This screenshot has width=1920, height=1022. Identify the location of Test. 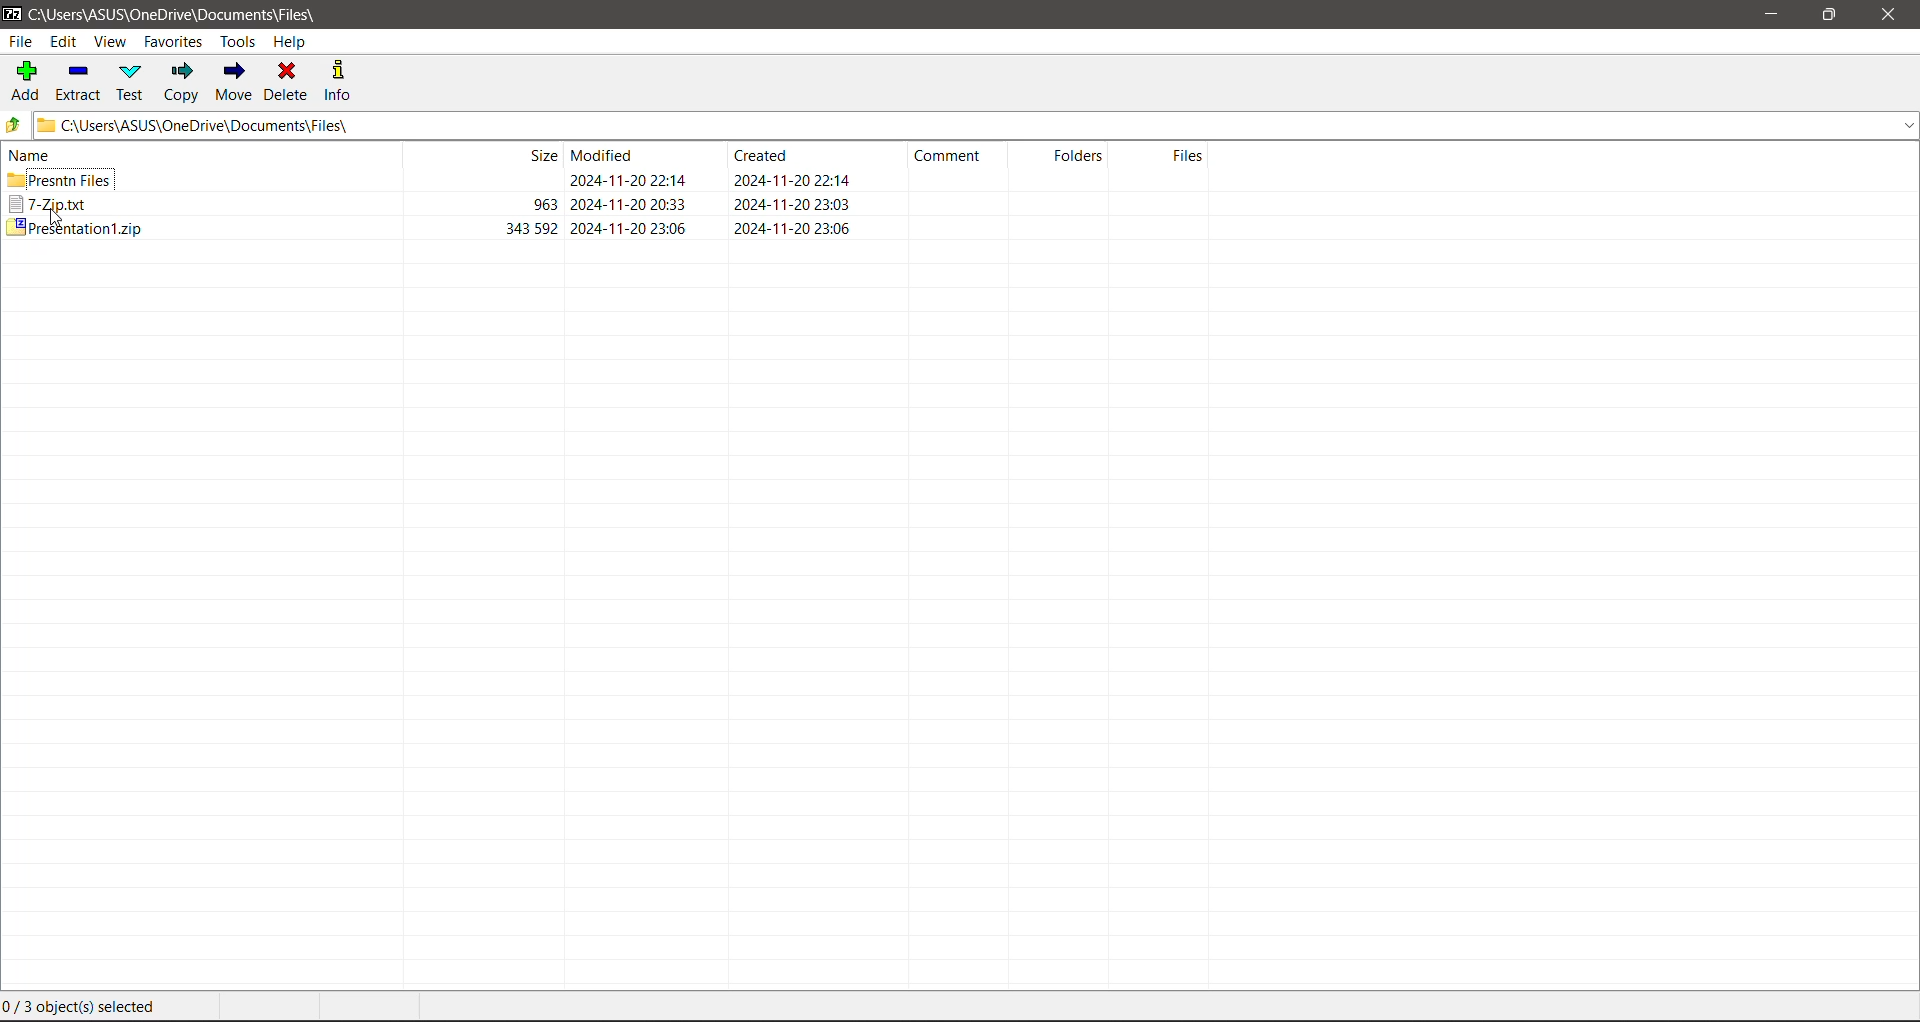
(132, 82).